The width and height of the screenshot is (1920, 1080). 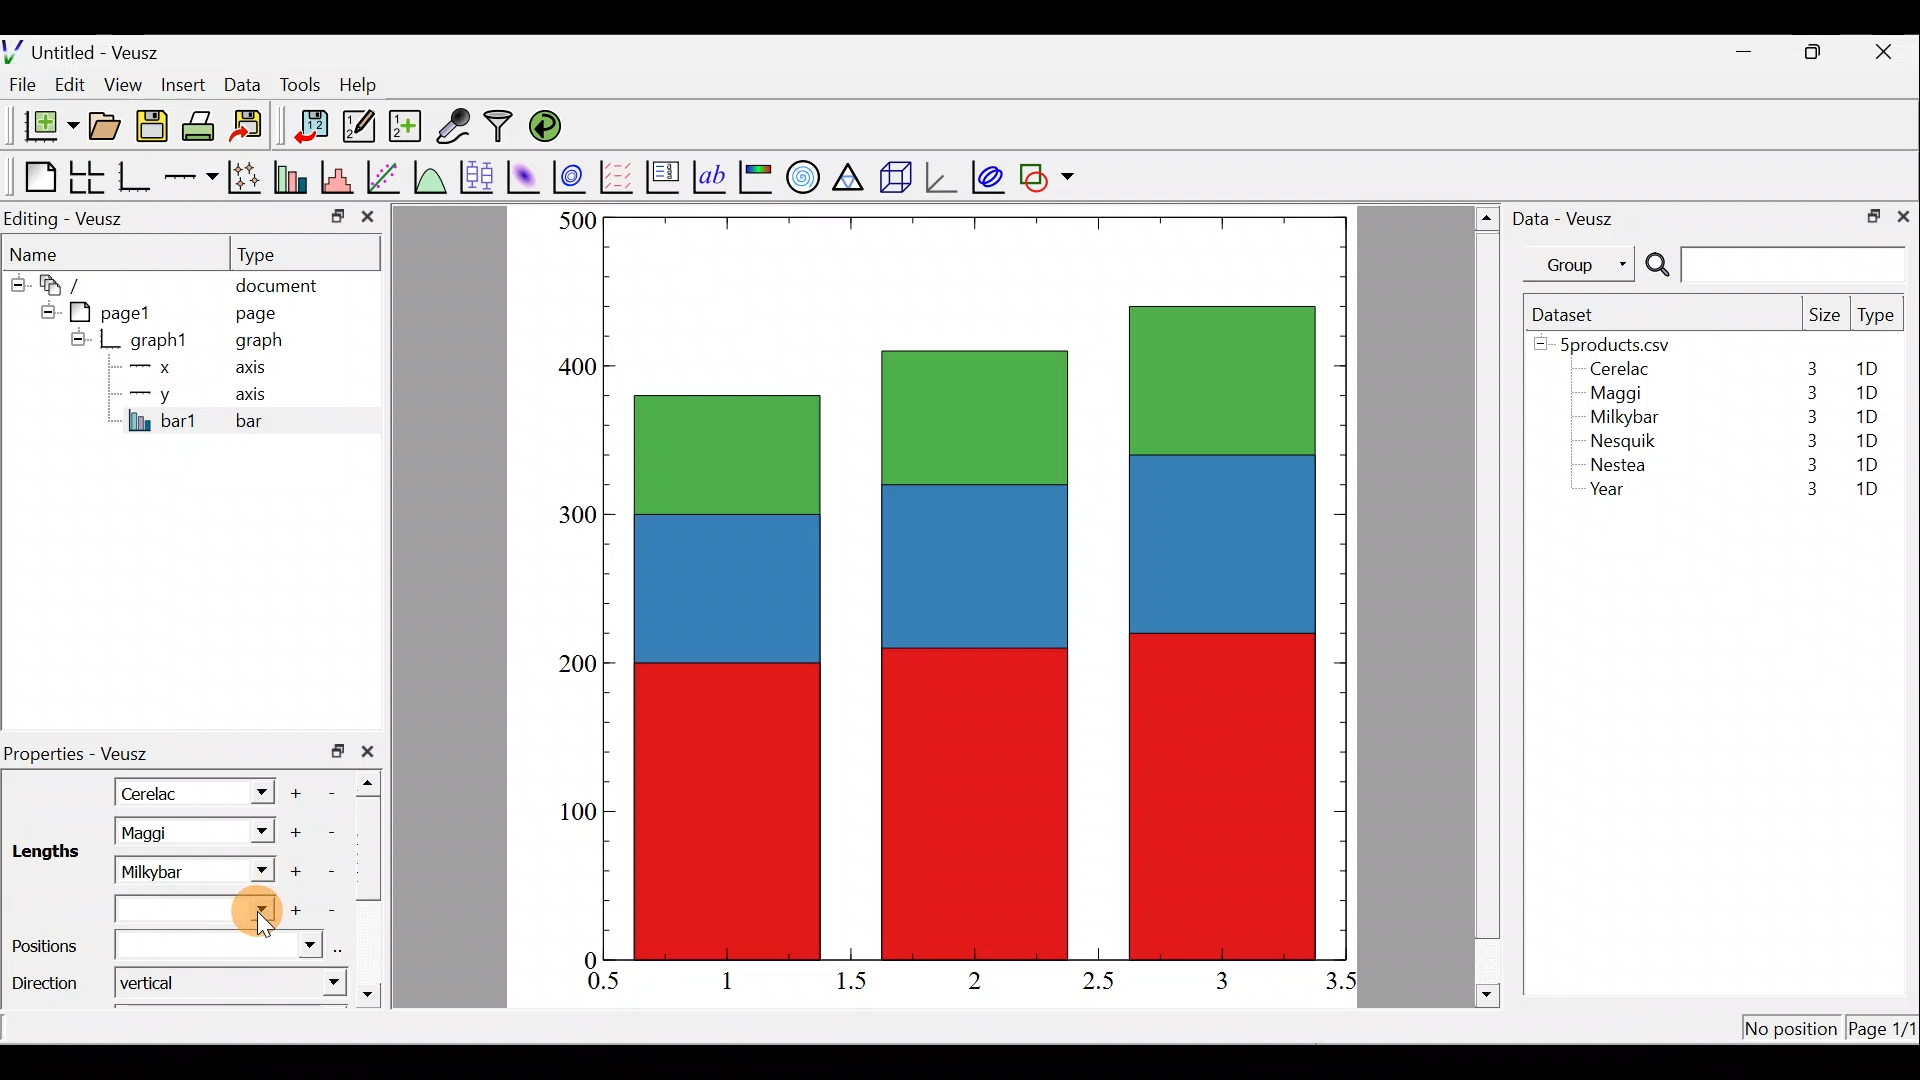 I want to click on restore down, so click(x=1867, y=214).